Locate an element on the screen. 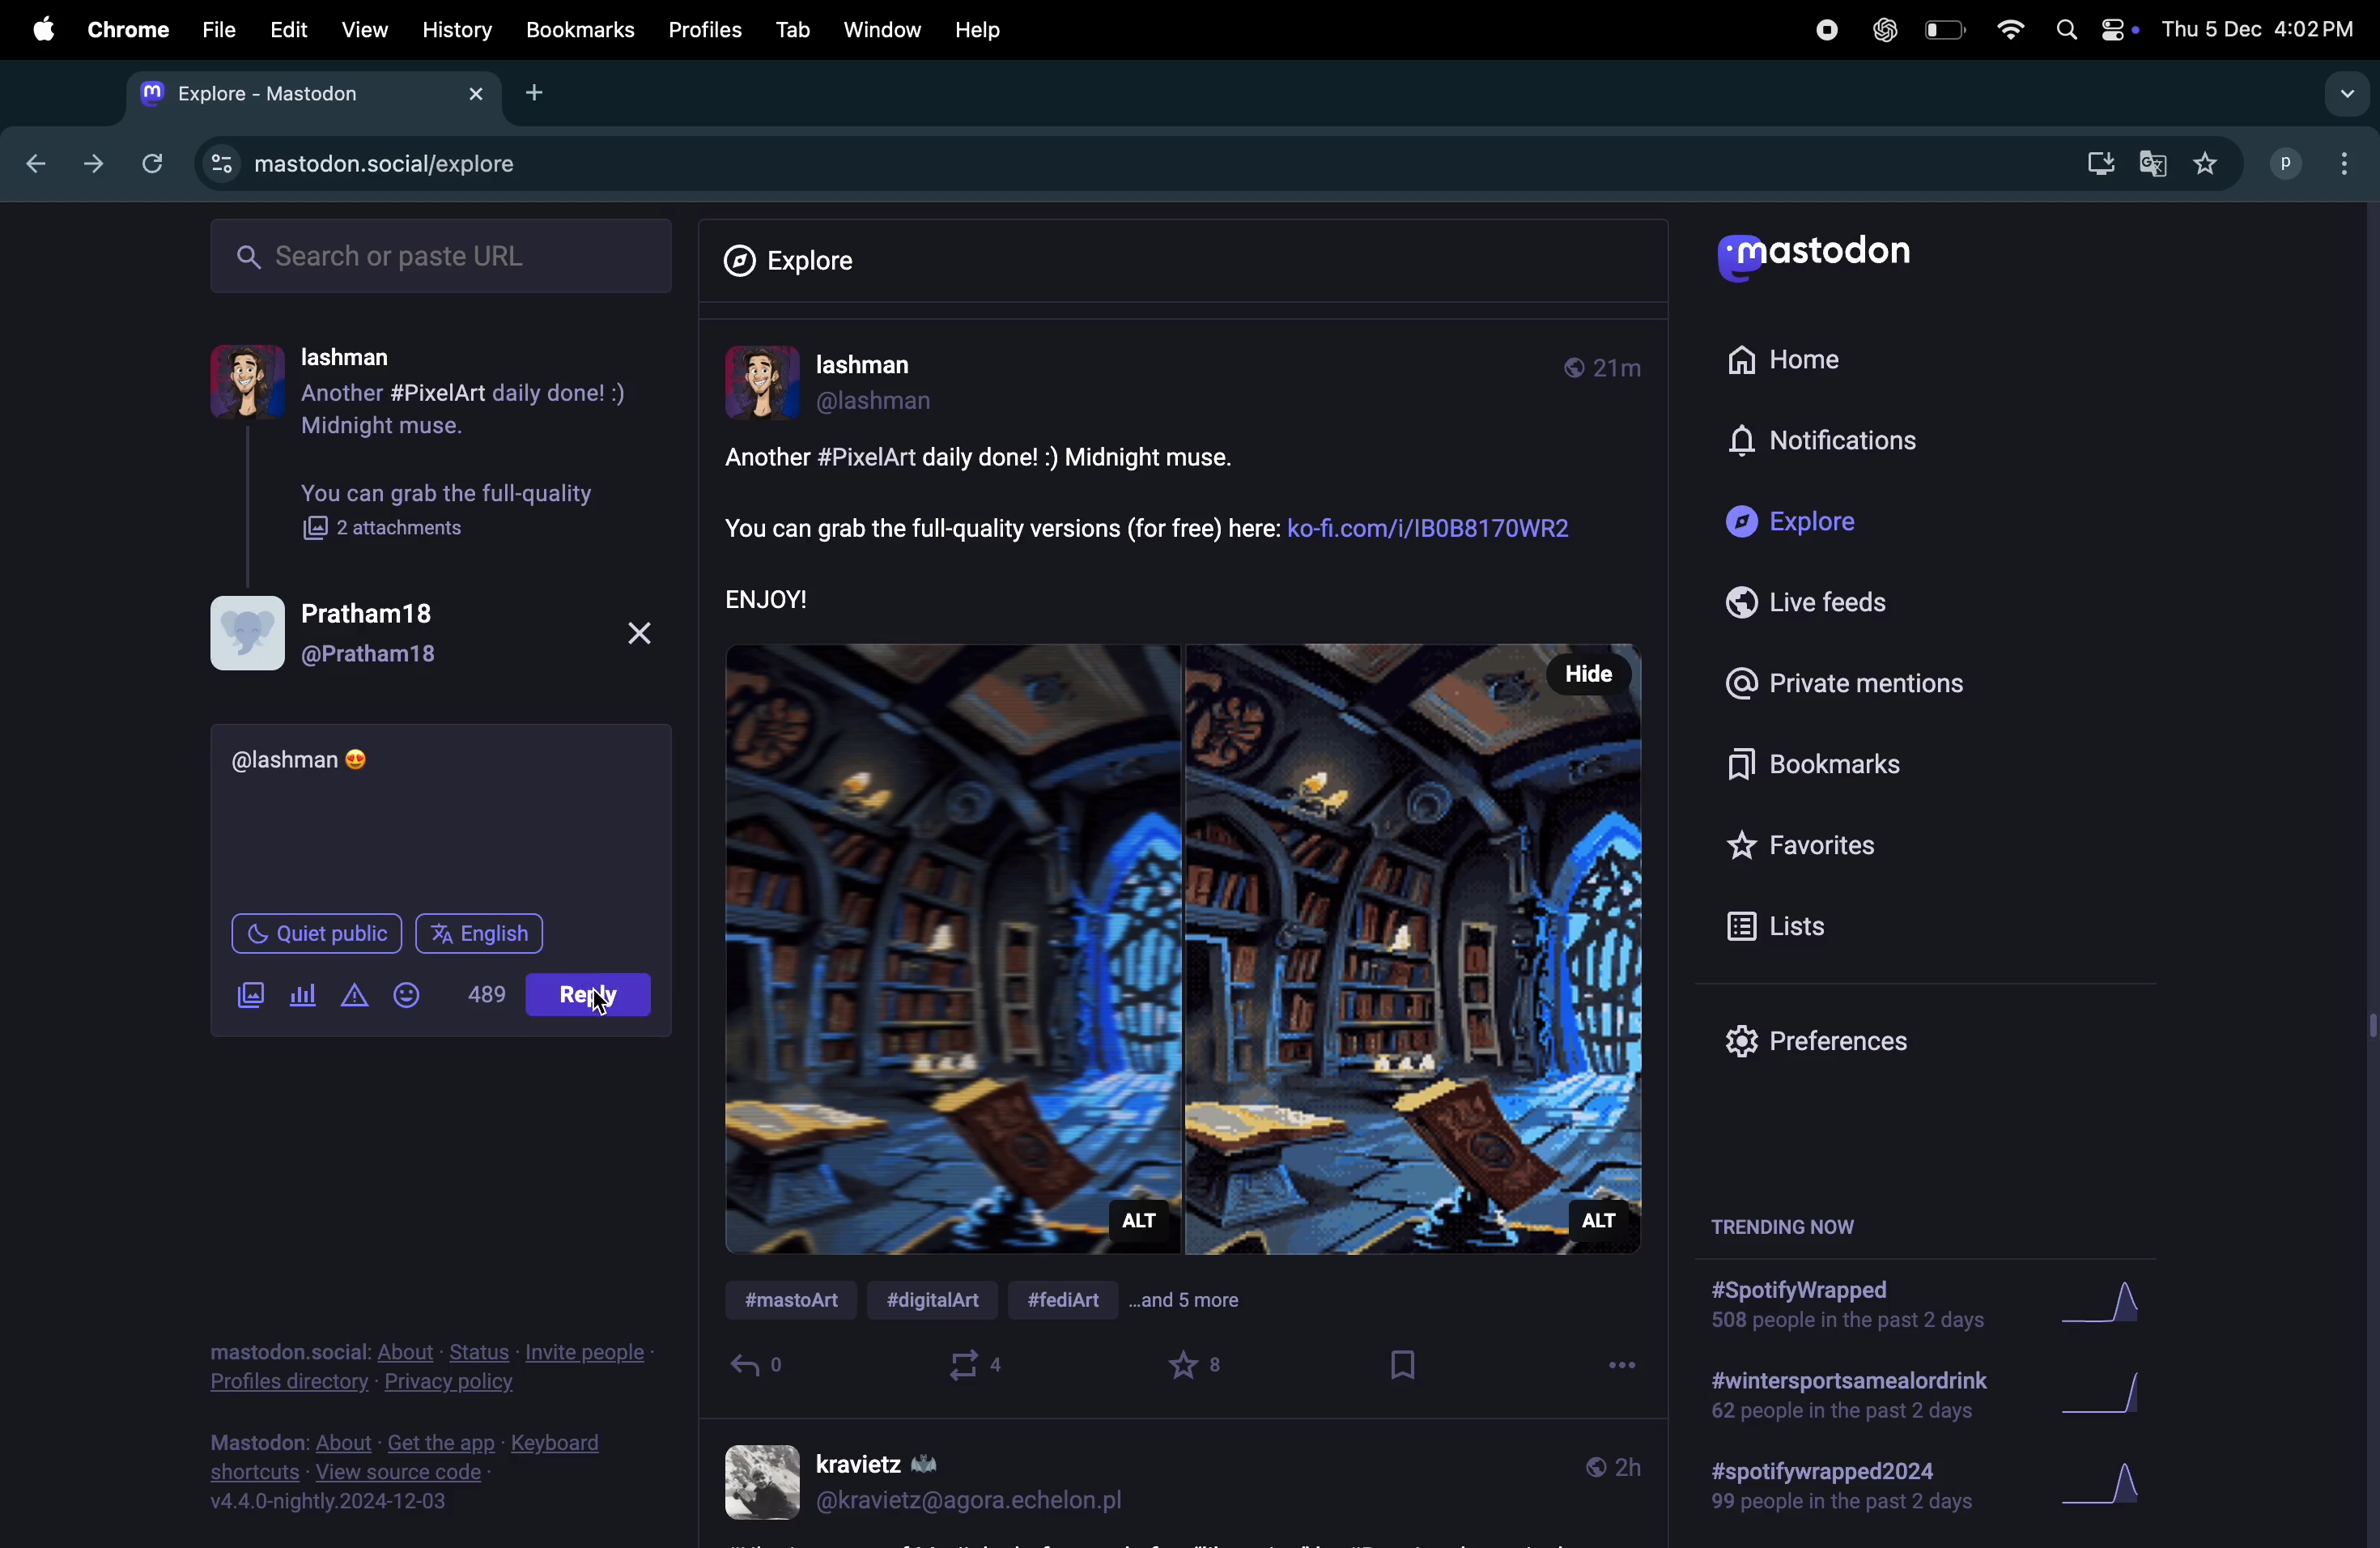  help is located at coordinates (984, 28).